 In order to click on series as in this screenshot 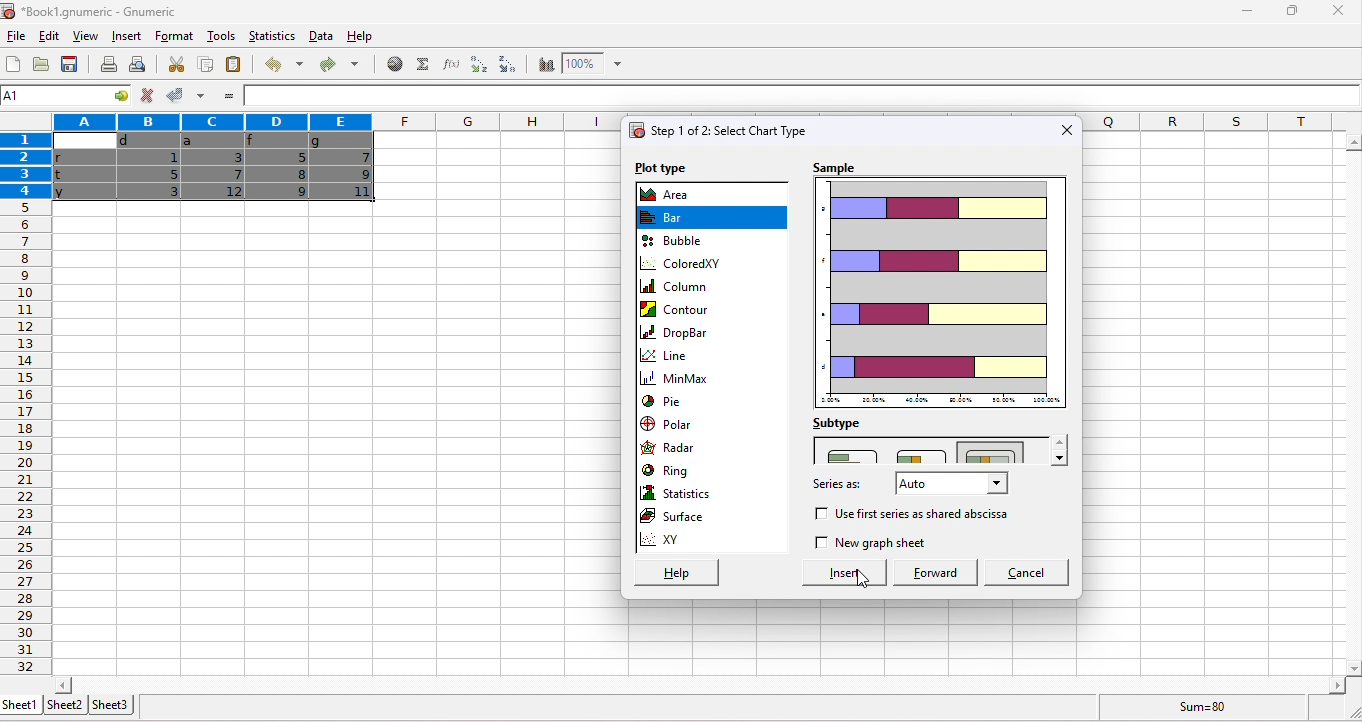, I will do `click(839, 486)`.